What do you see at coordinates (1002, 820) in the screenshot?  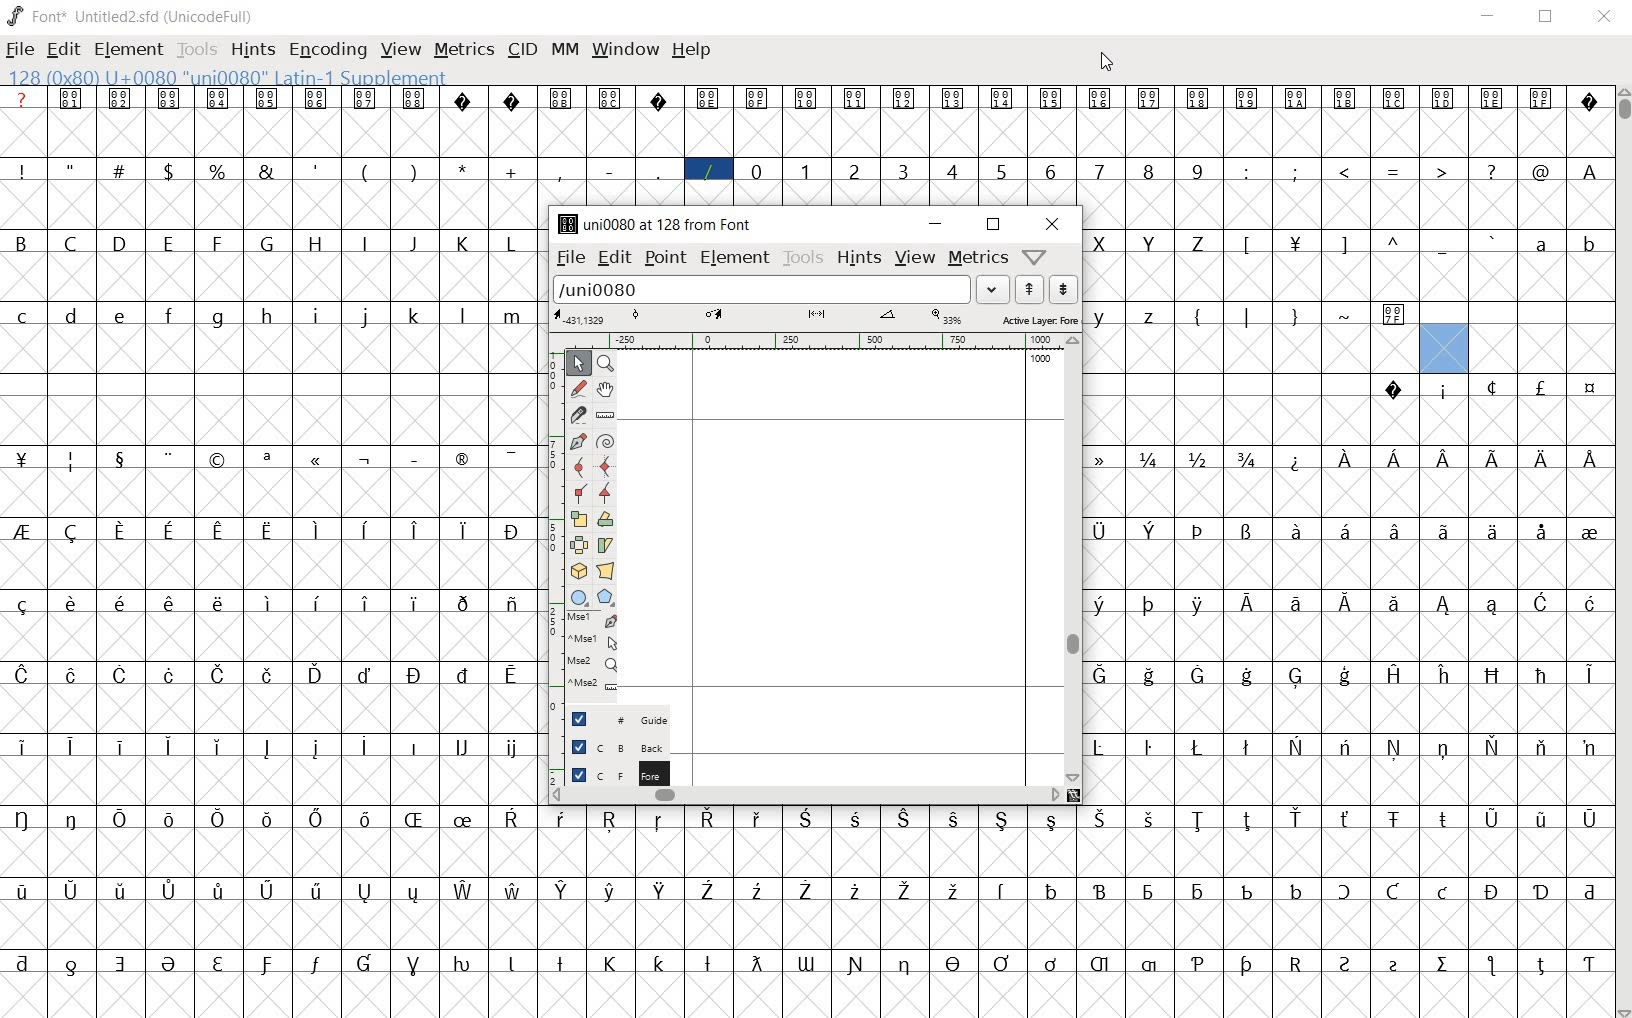 I see `glyph` at bounding box center [1002, 820].